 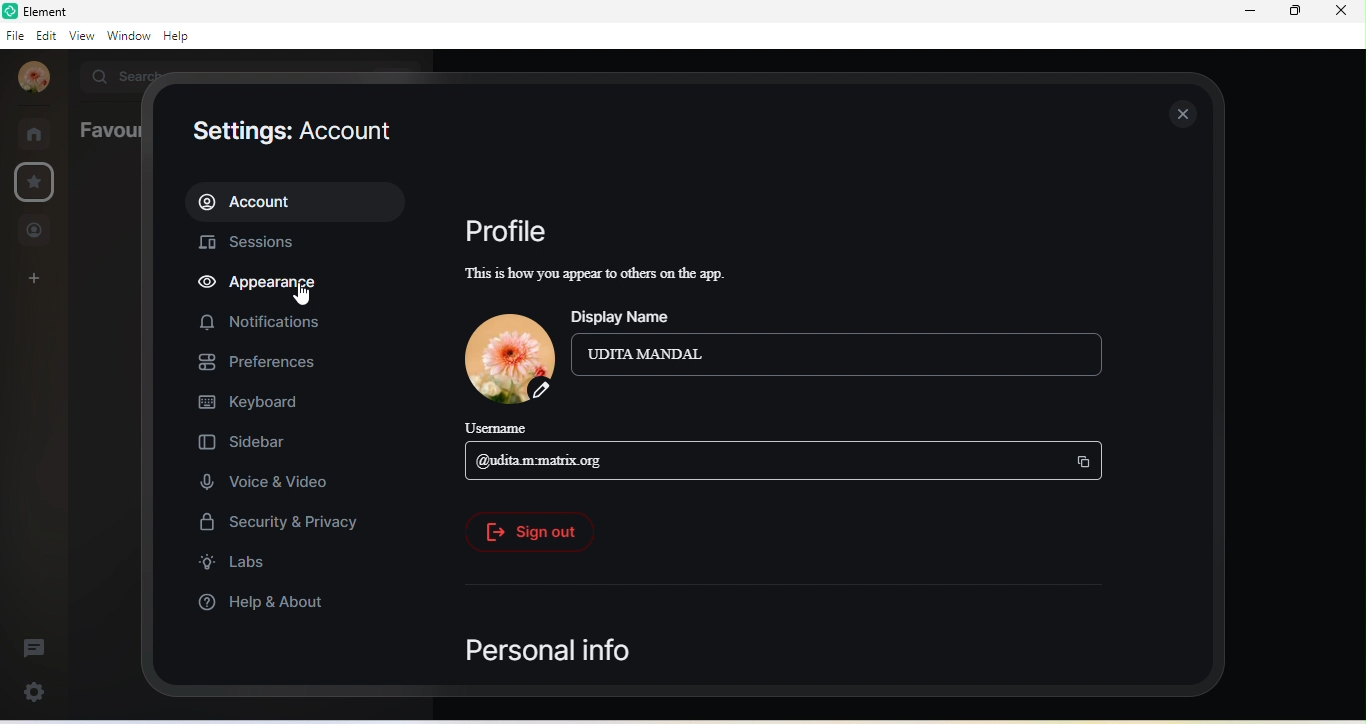 I want to click on close, so click(x=1346, y=16).